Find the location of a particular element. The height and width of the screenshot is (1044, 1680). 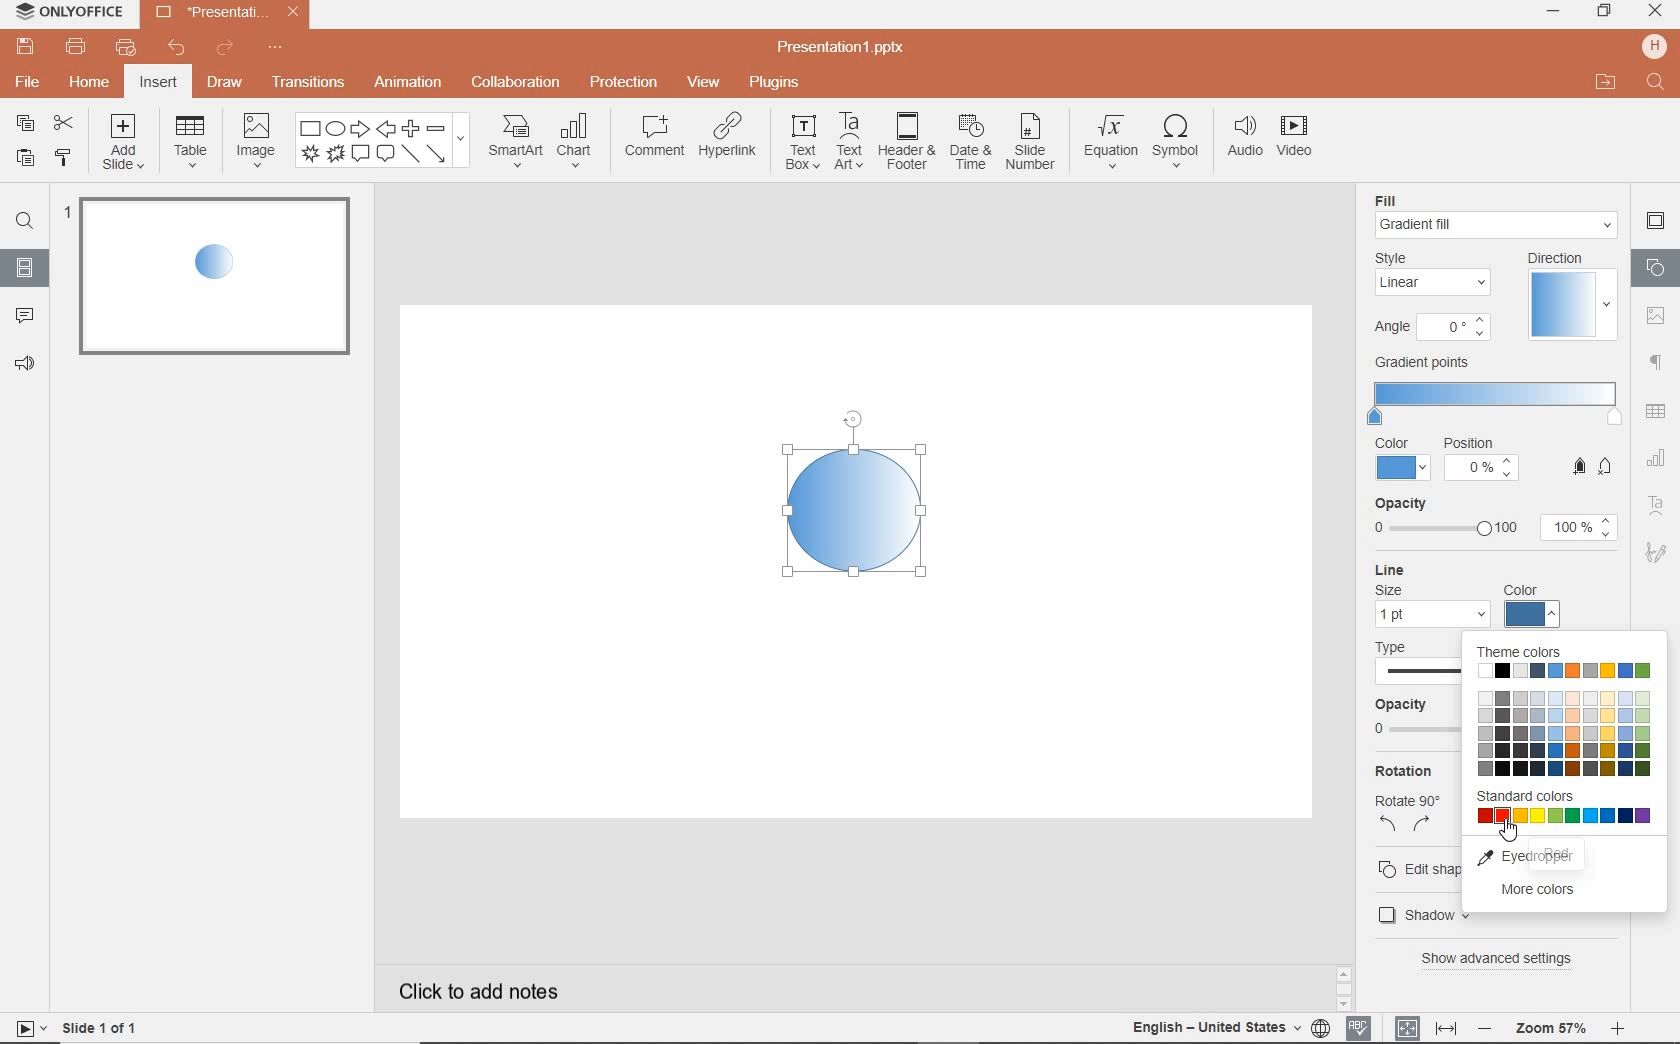

text language is located at coordinates (1218, 1029).